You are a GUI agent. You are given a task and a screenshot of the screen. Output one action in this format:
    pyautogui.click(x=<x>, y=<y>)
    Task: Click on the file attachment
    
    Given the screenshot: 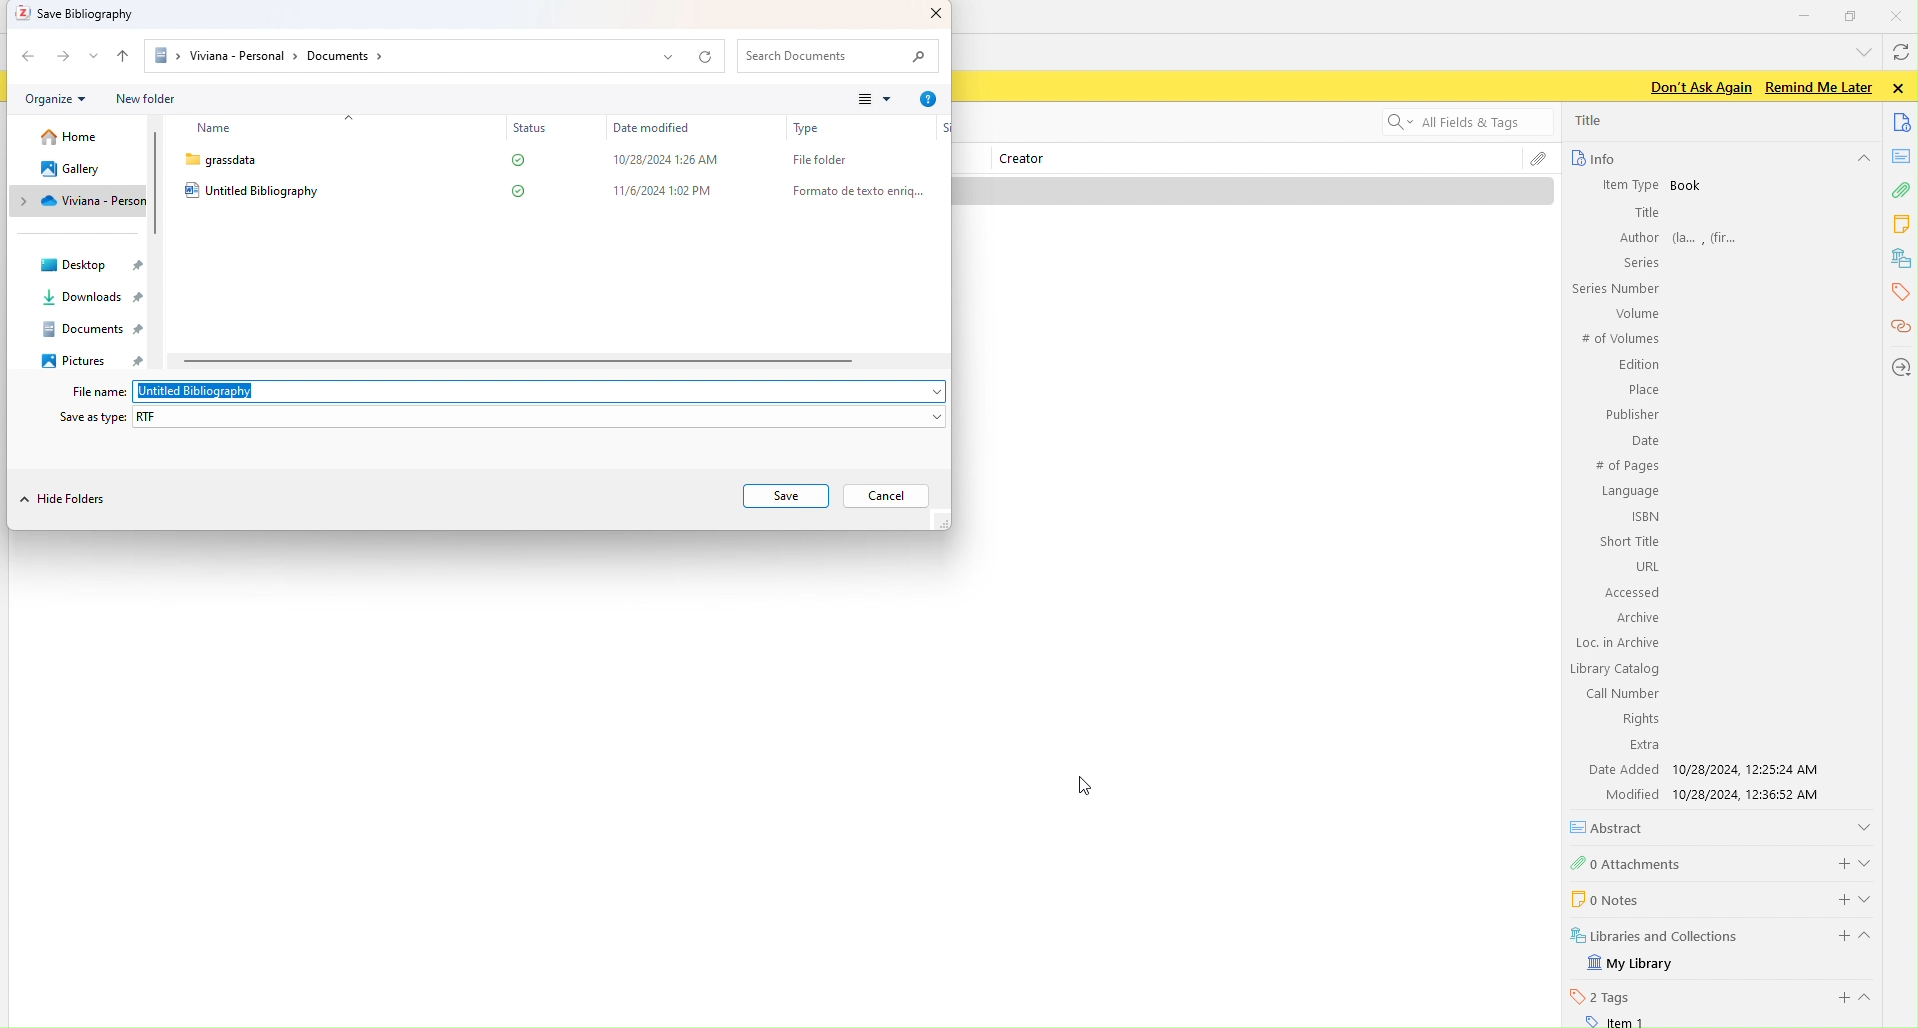 What is the action you would take?
    pyautogui.click(x=1538, y=161)
    